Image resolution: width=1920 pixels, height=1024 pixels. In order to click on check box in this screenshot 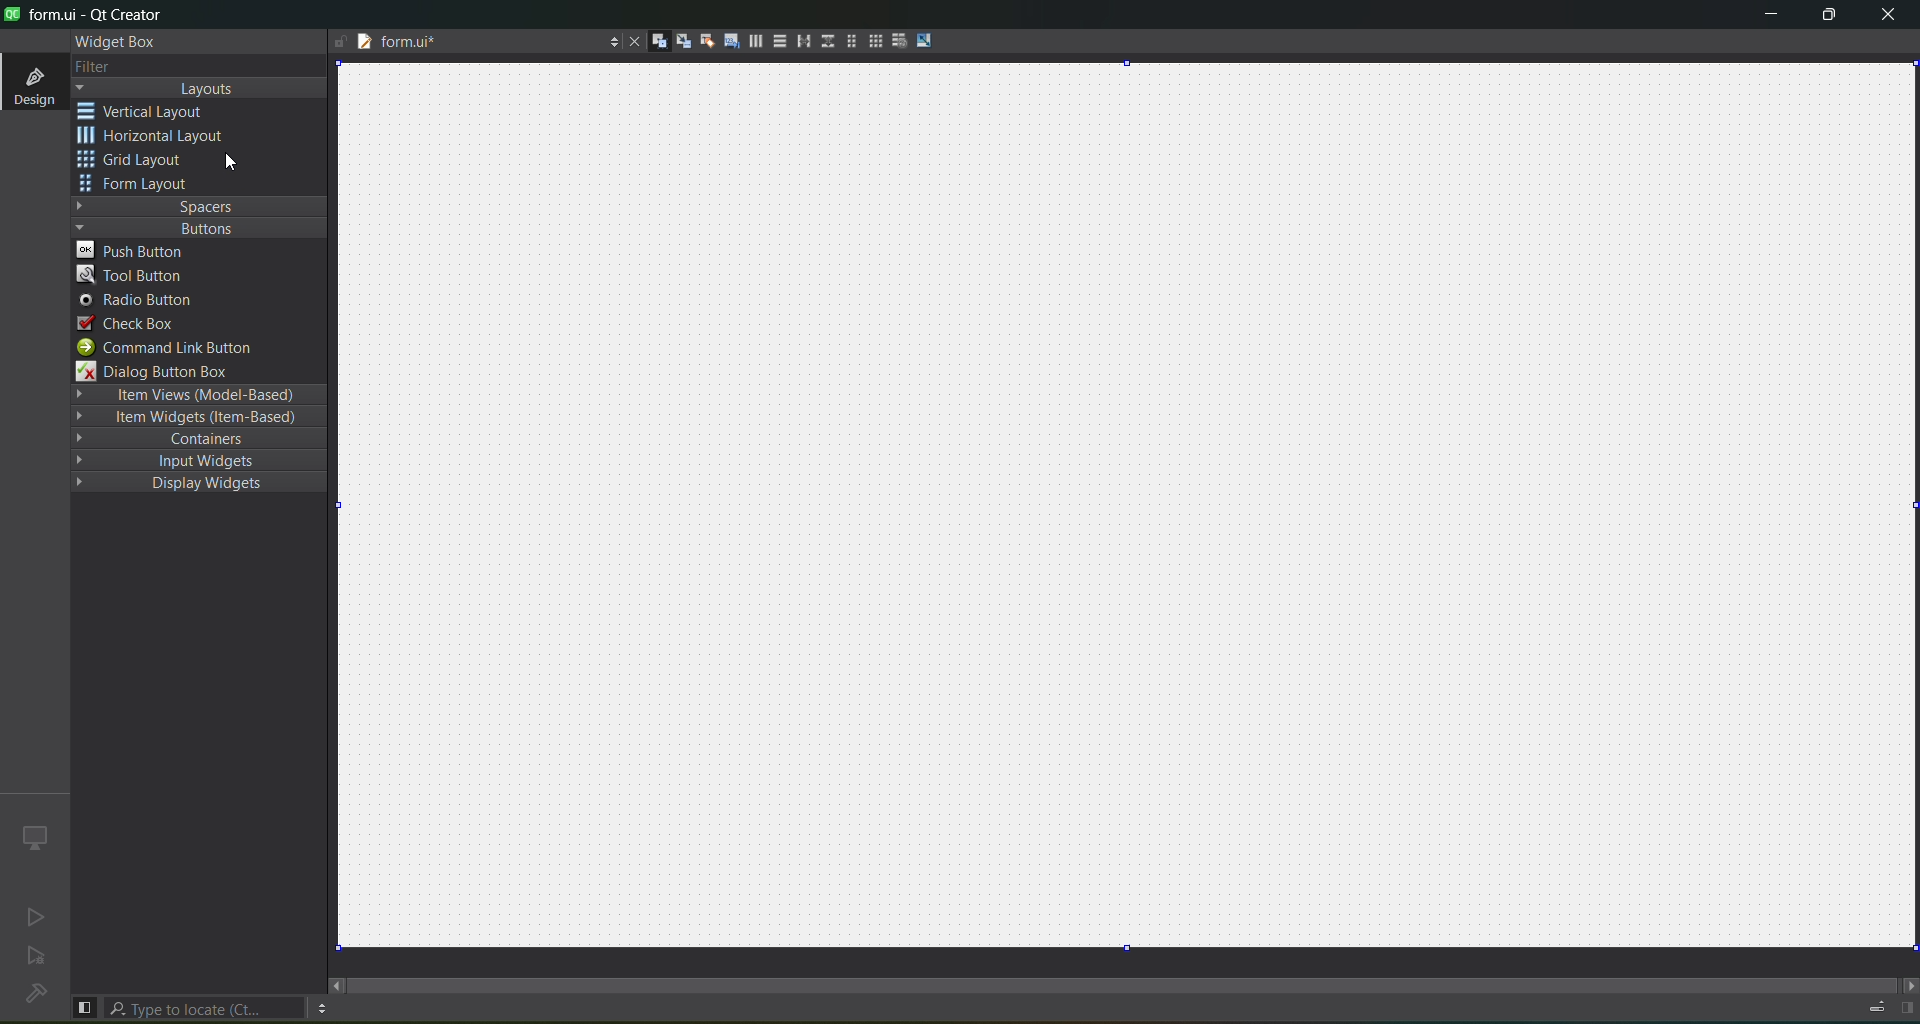, I will do `click(128, 323)`.